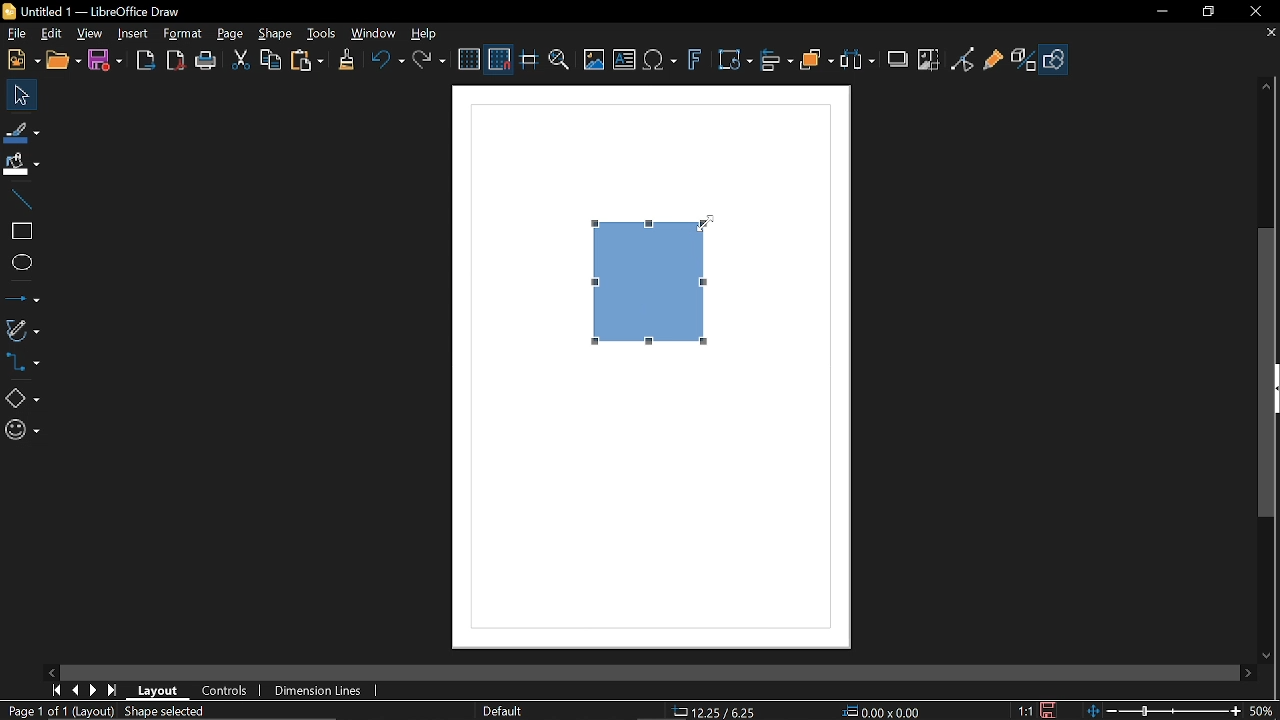 The height and width of the screenshot is (720, 1280). I want to click on Insert, so click(131, 34).